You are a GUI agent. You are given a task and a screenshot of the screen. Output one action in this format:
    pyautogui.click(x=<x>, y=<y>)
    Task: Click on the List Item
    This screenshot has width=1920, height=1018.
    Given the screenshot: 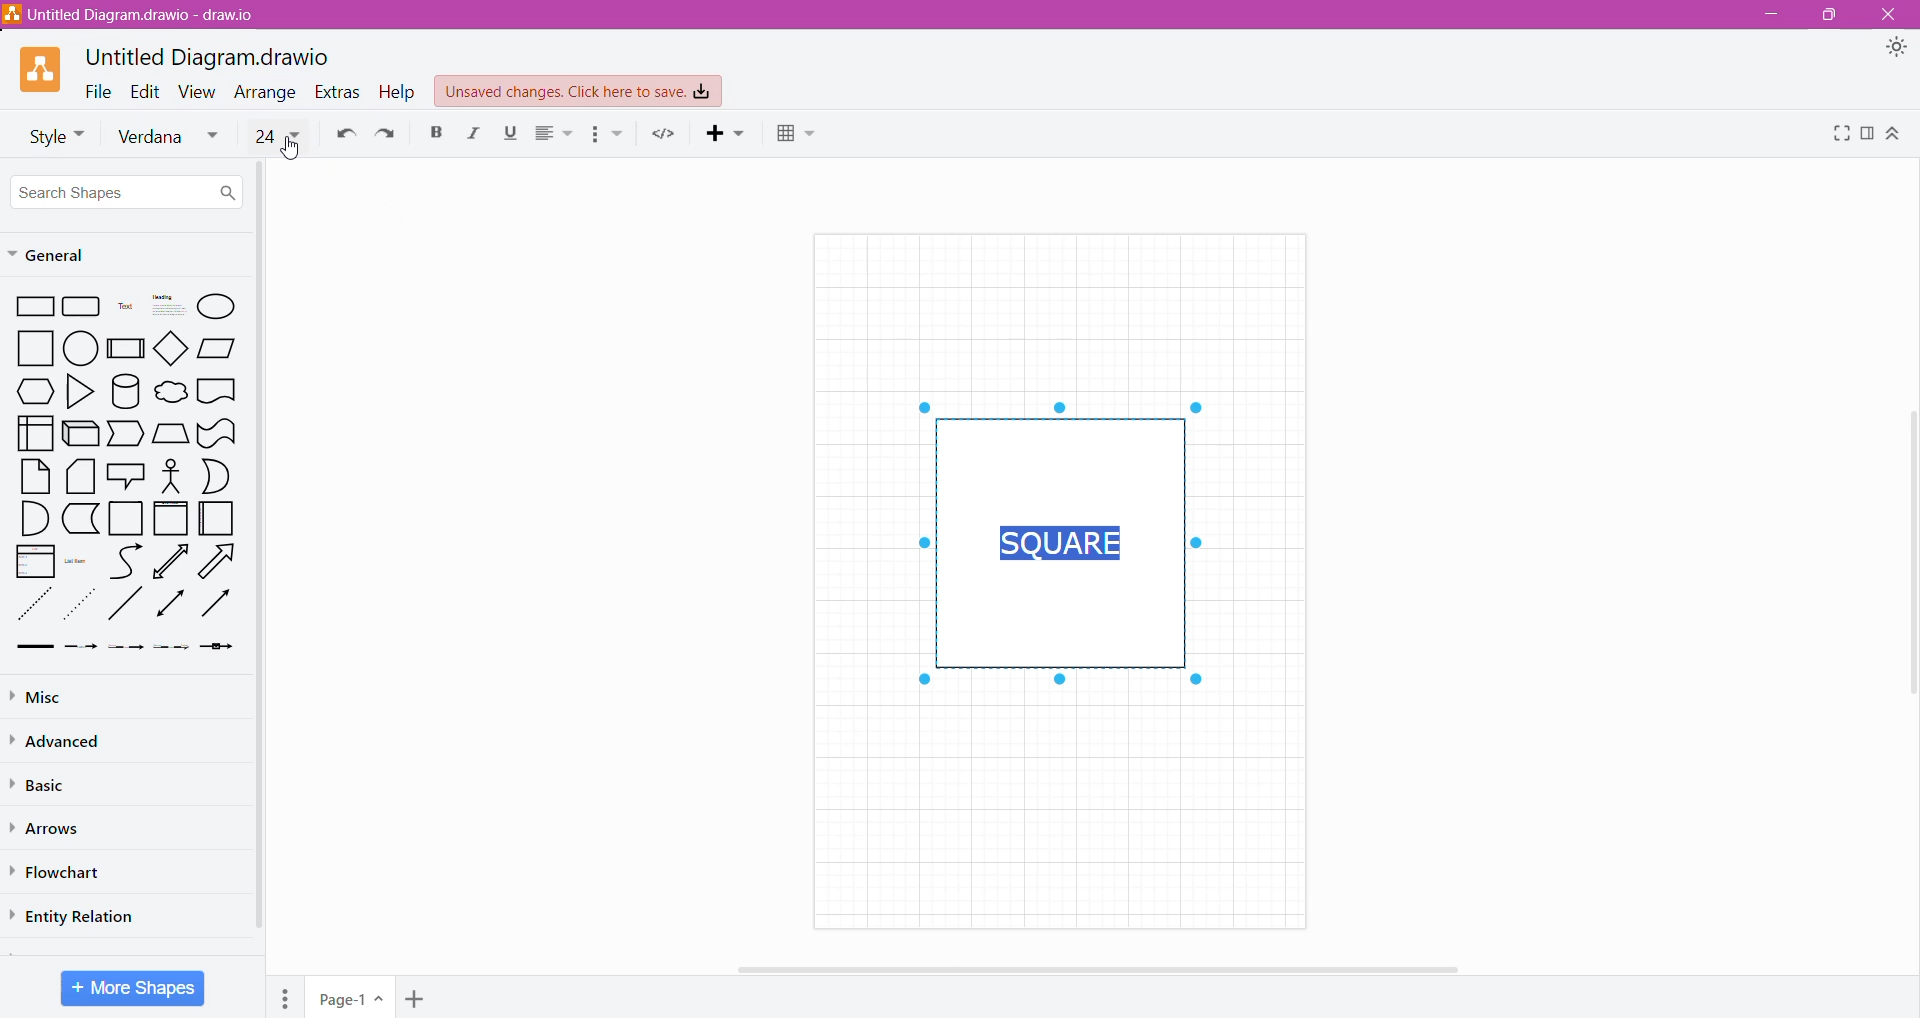 What is the action you would take?
    pyautogui.click(x=78, y=565)
    